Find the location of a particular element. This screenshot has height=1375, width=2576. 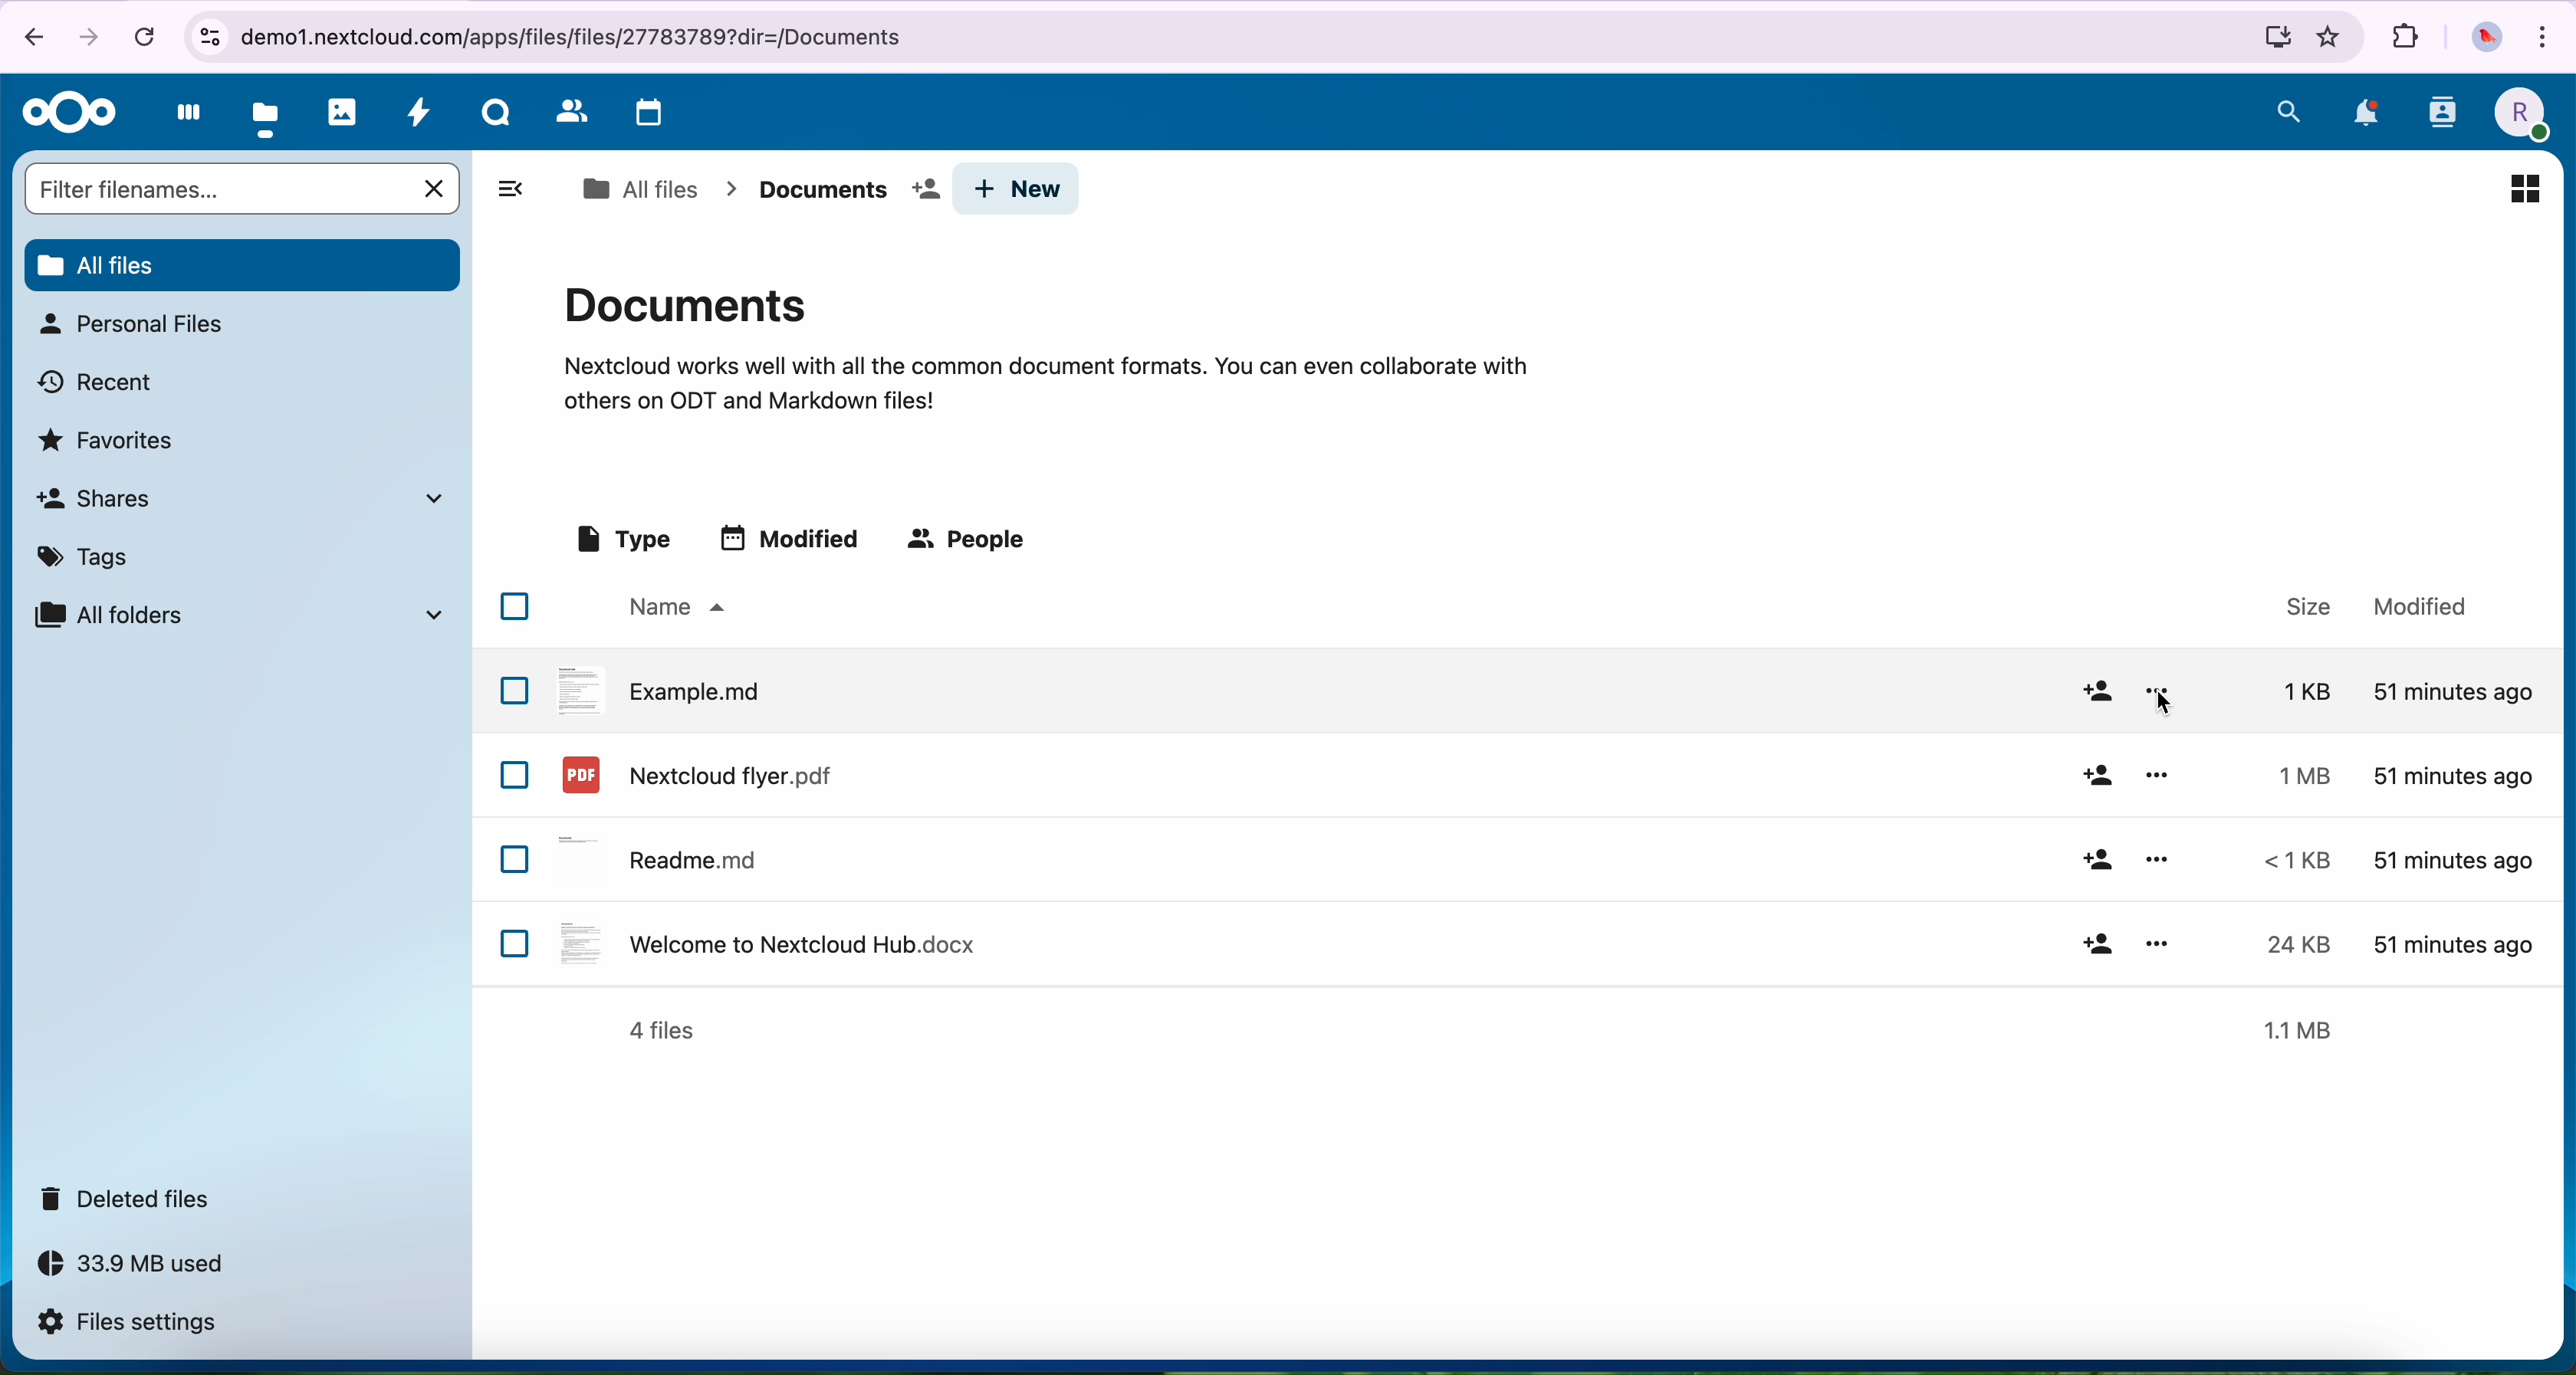

deleted files is located at coordinates (132, 1199).